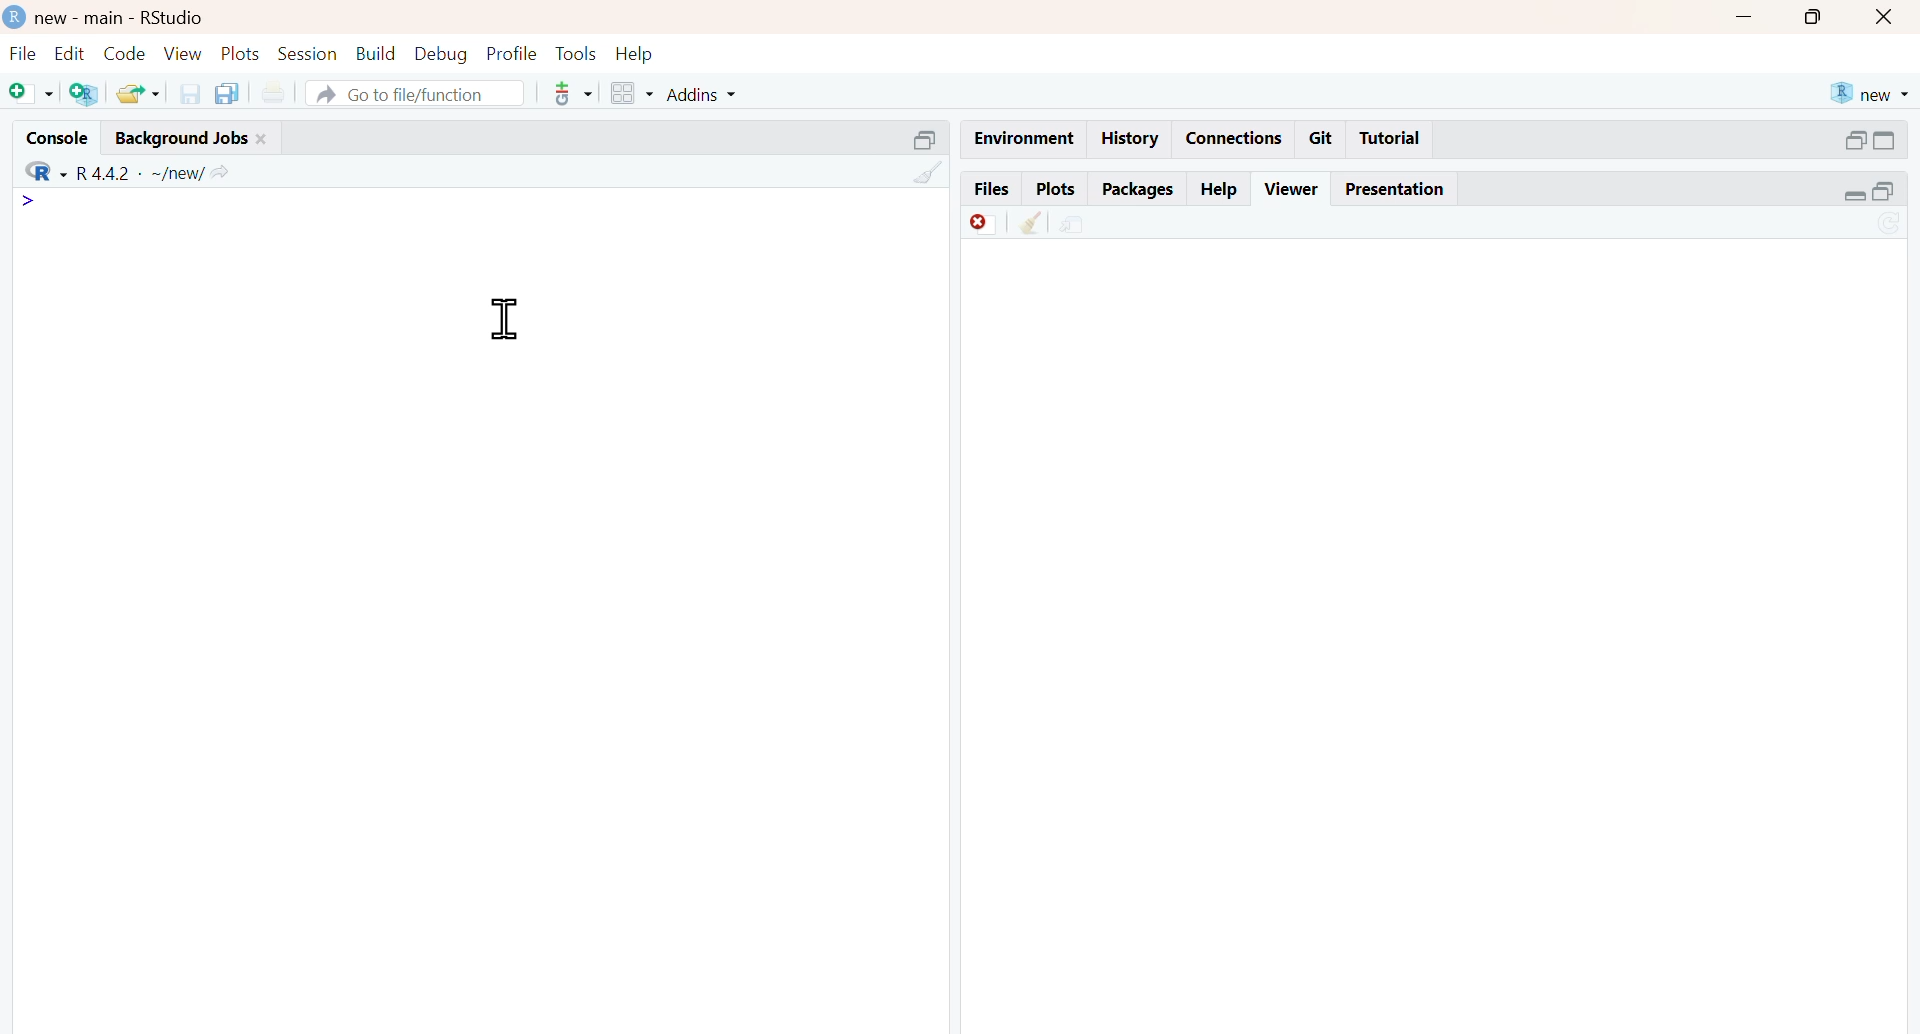 The image size is (1920, 1034). What do you see at coordinates (1395, 189) in the screenshot?
I see `Presentation` at bounding box center [1395, 189].